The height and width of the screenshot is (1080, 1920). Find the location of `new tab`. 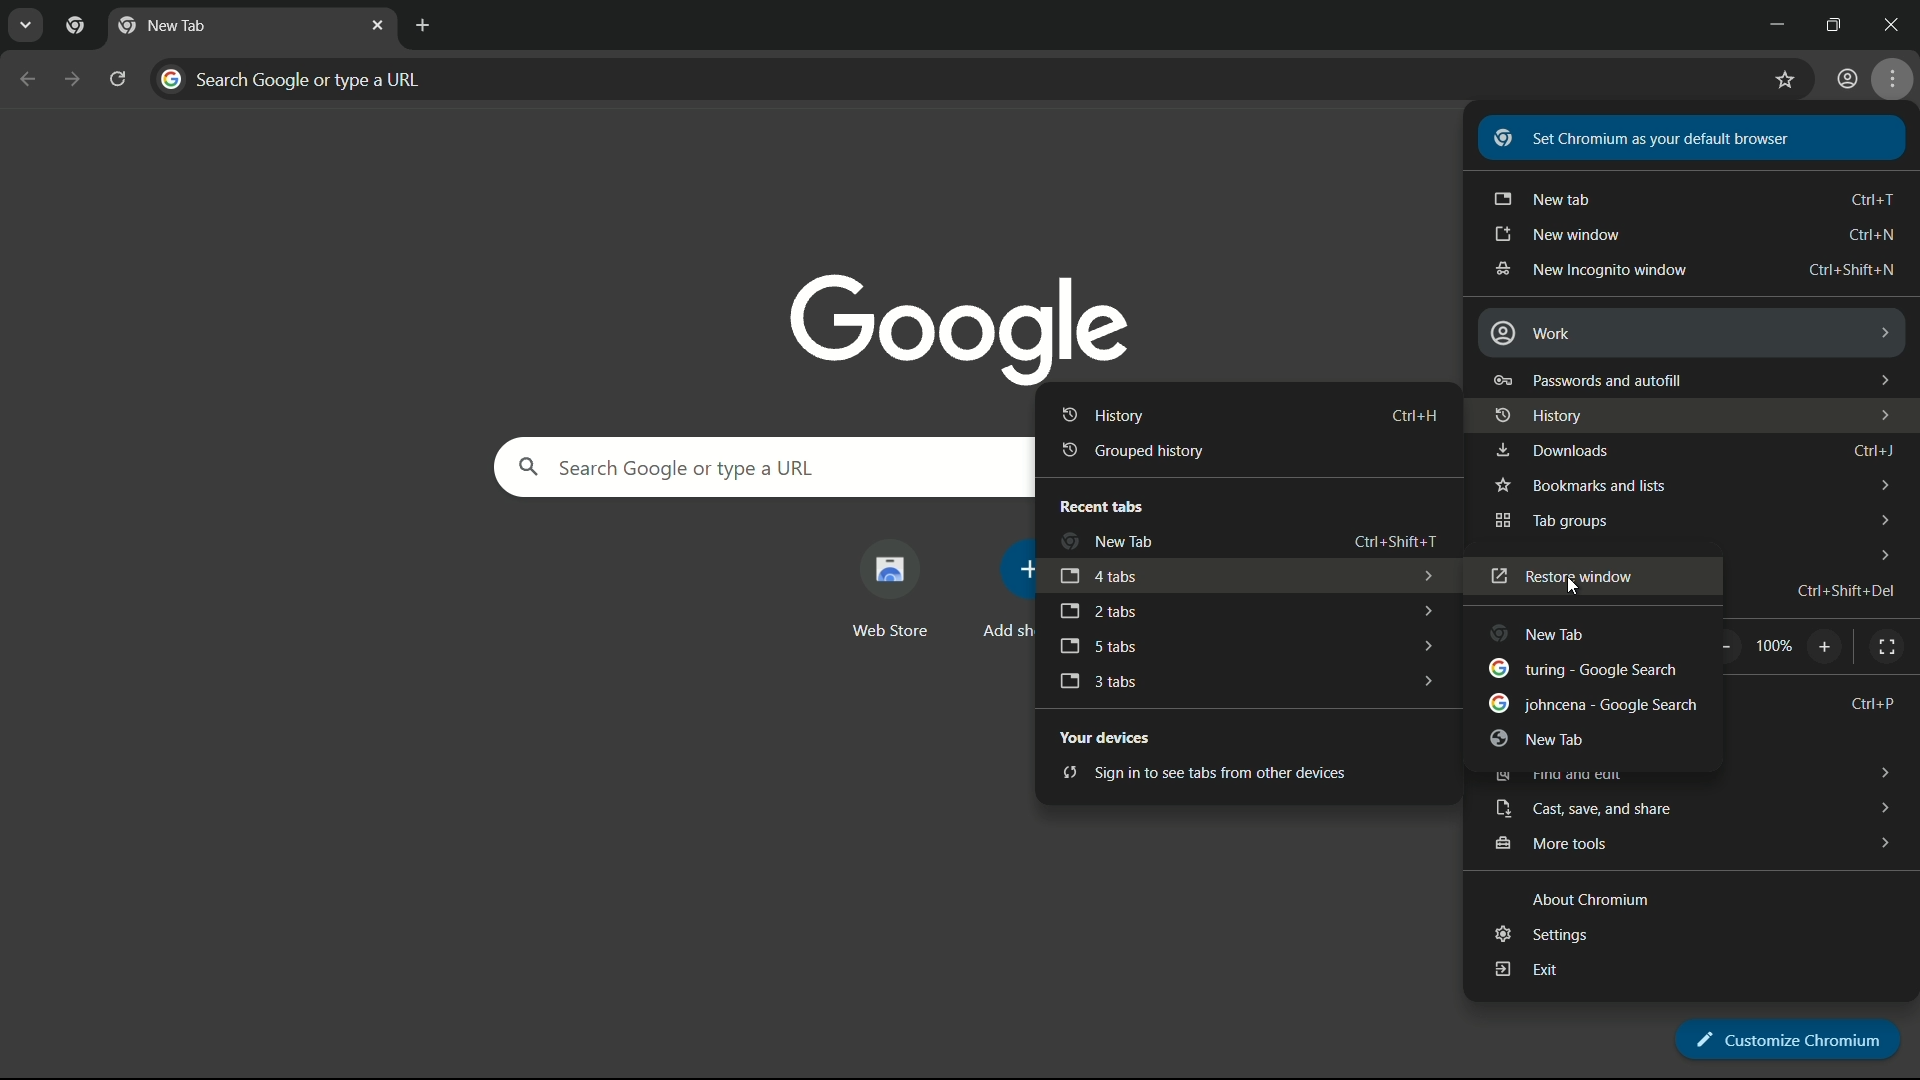

new tab is located at coordinates (419, 25).